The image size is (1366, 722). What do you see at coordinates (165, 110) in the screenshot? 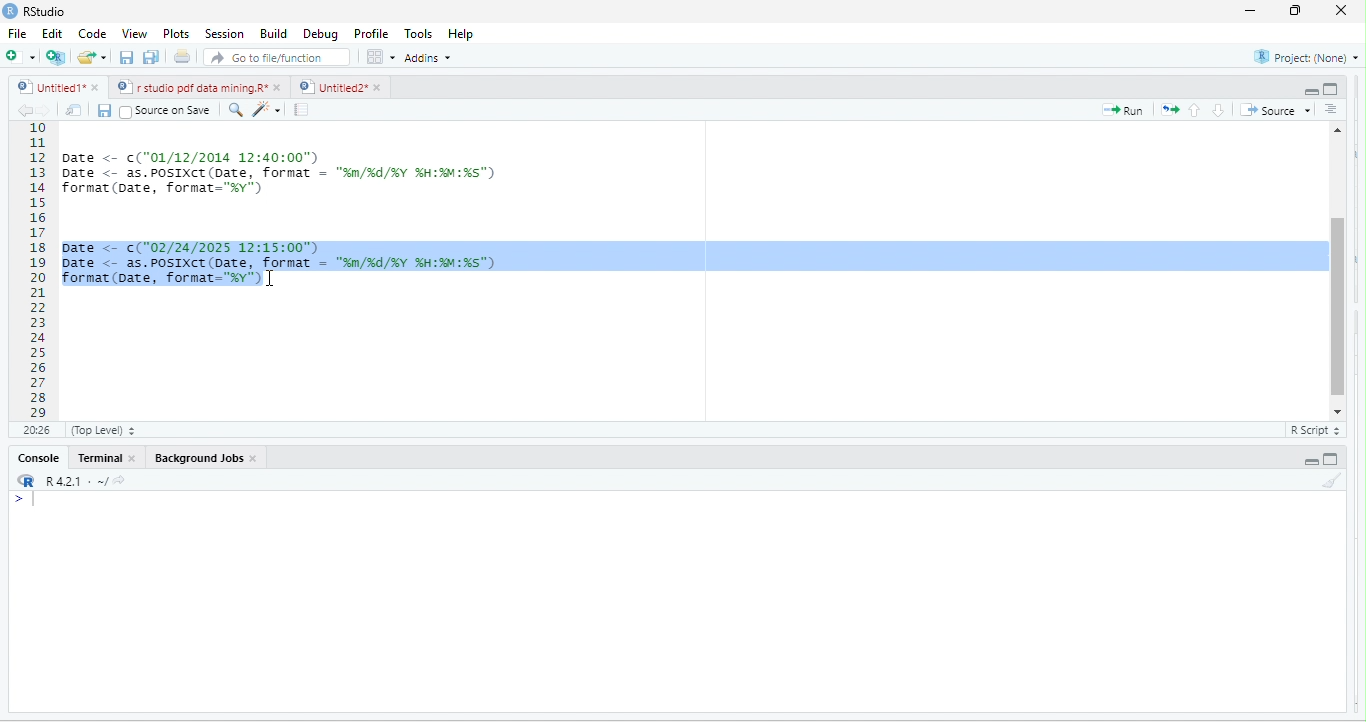
I see `‘Source on Save` at bounding box center [165, 110].